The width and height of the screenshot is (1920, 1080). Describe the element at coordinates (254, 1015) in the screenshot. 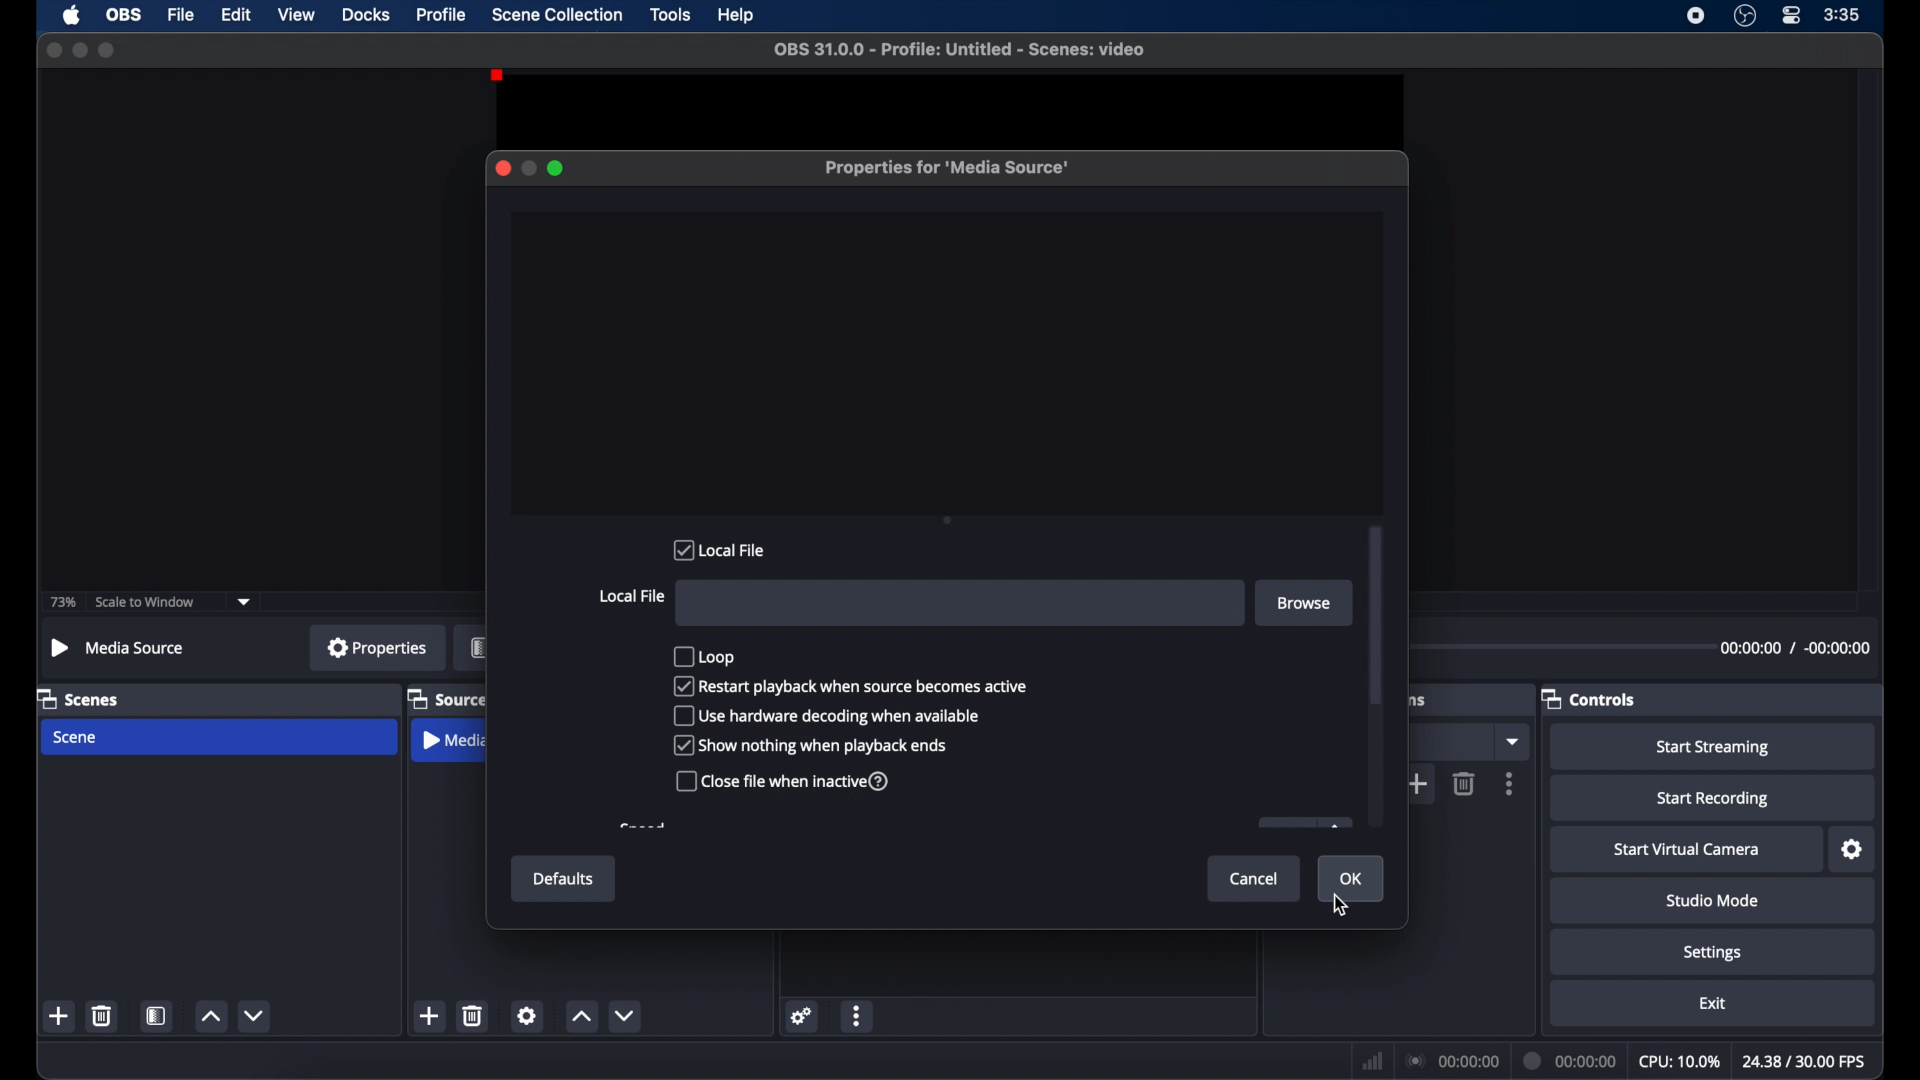

I see `decrement` at that location.